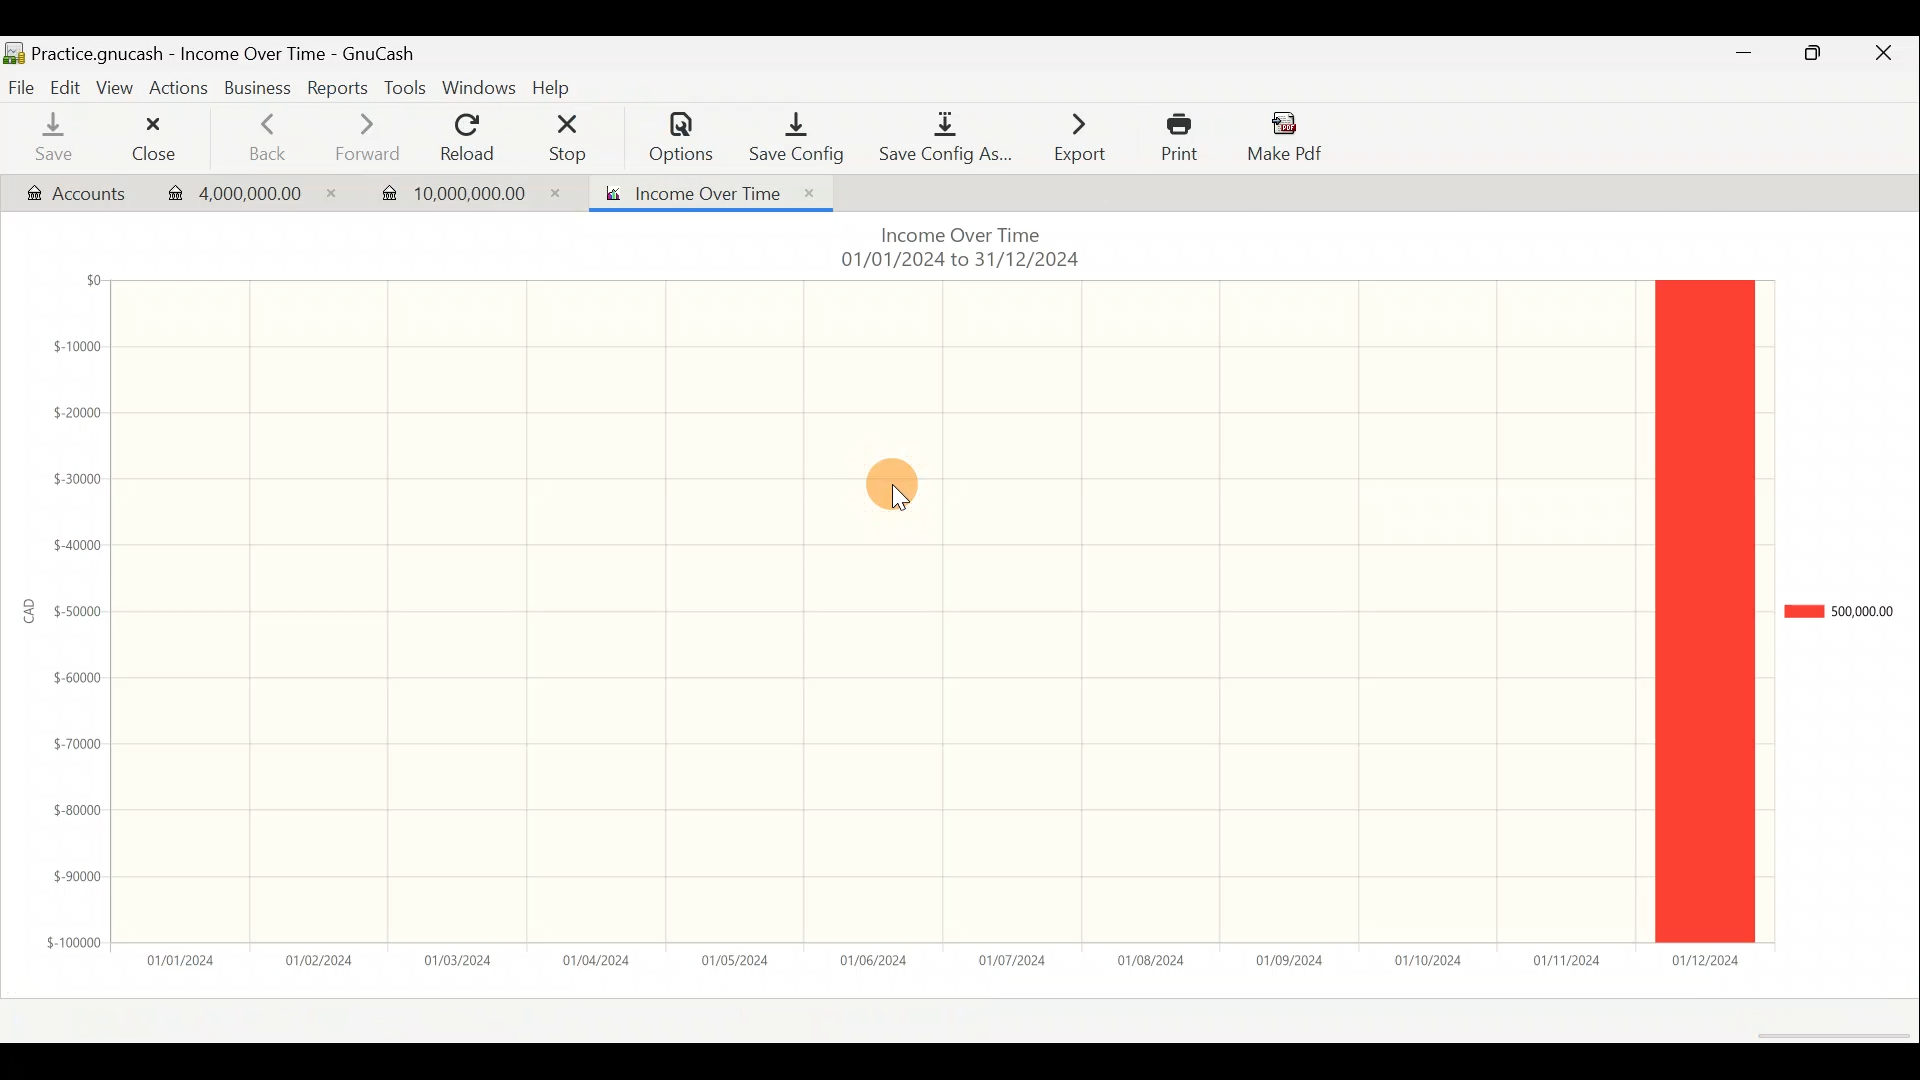  Describe the element at coordinates (568, 137) in the screenshot. I see `Stop` at that location.